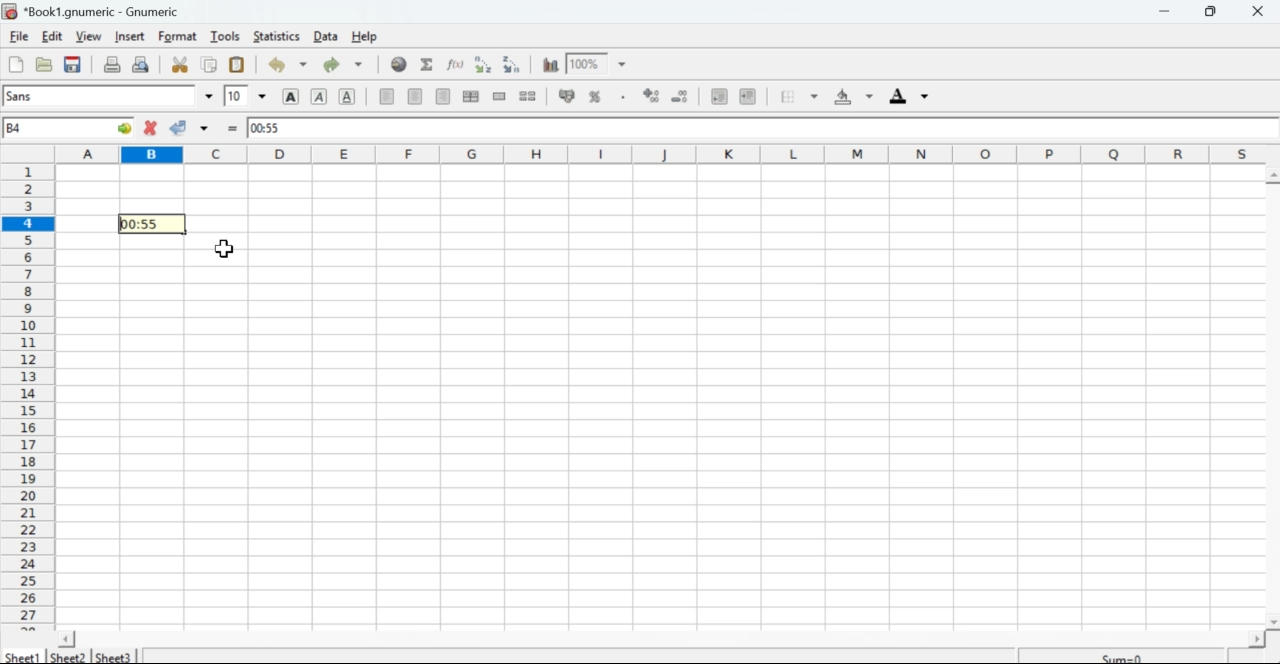 Image resolution: width=1280 pixels, height=664 pixels. I want to click on Sort ascending, so click(483, 65).